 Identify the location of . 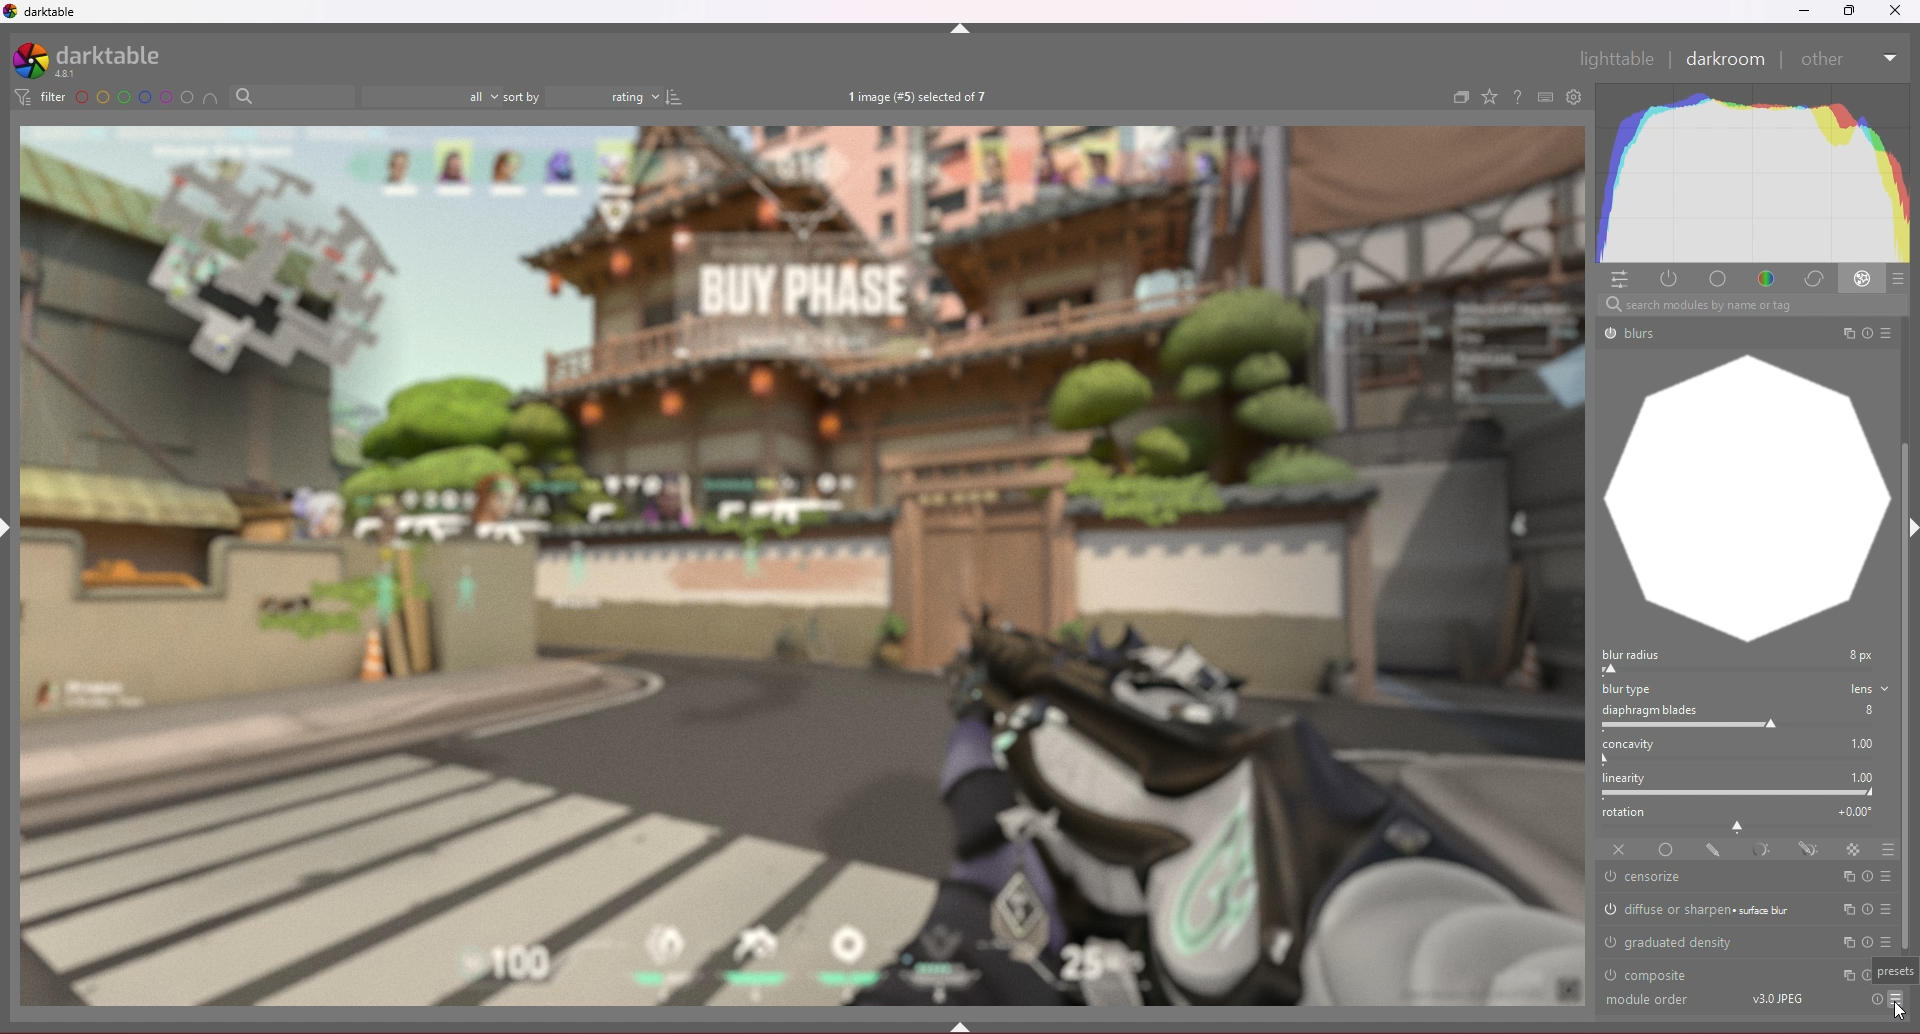
(1776, 1000).